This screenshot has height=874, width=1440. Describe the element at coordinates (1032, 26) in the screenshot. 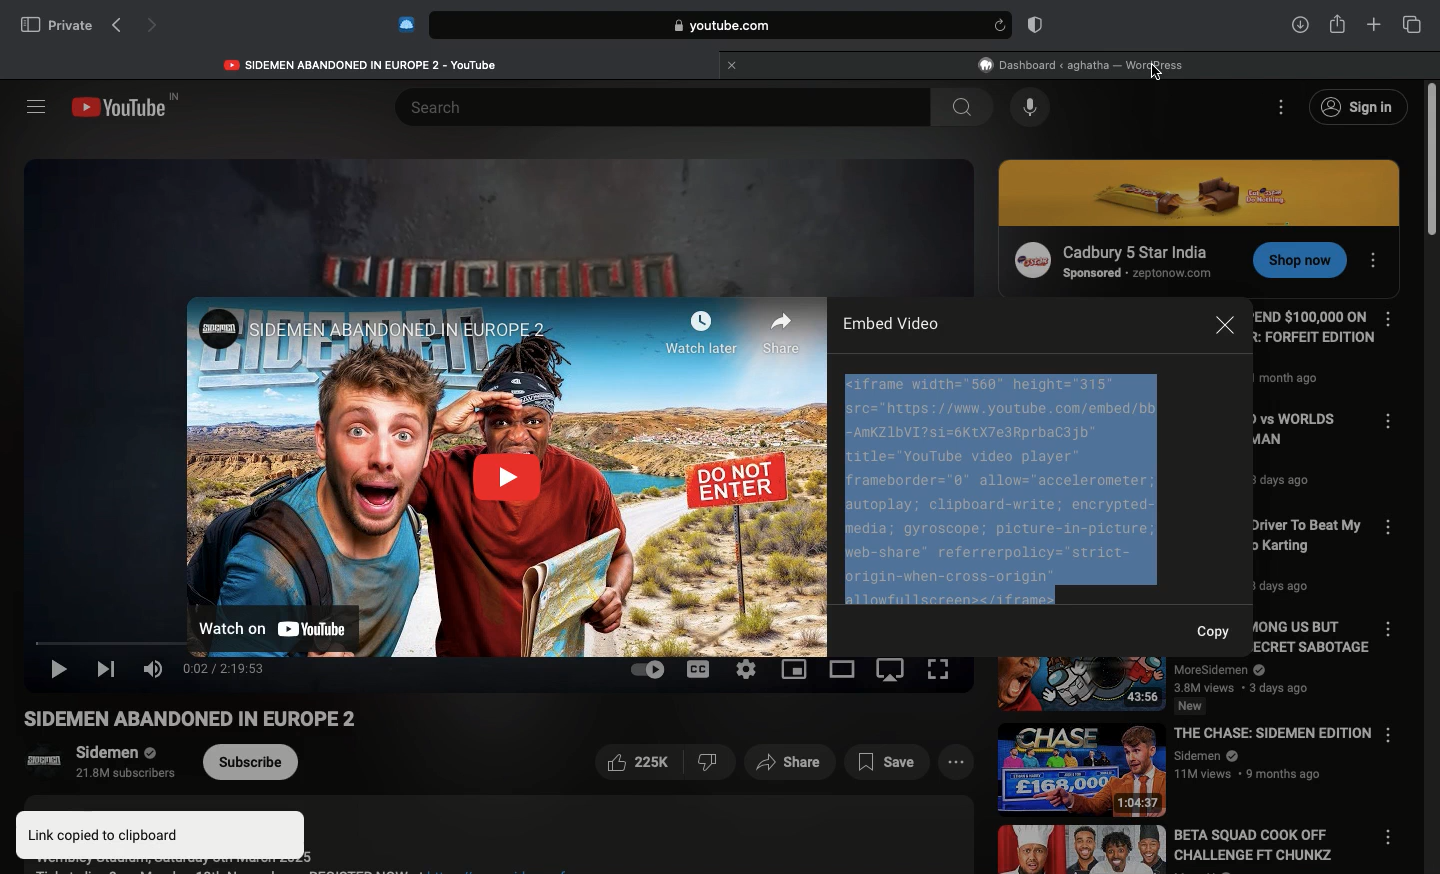

I see `Badge` at that location.